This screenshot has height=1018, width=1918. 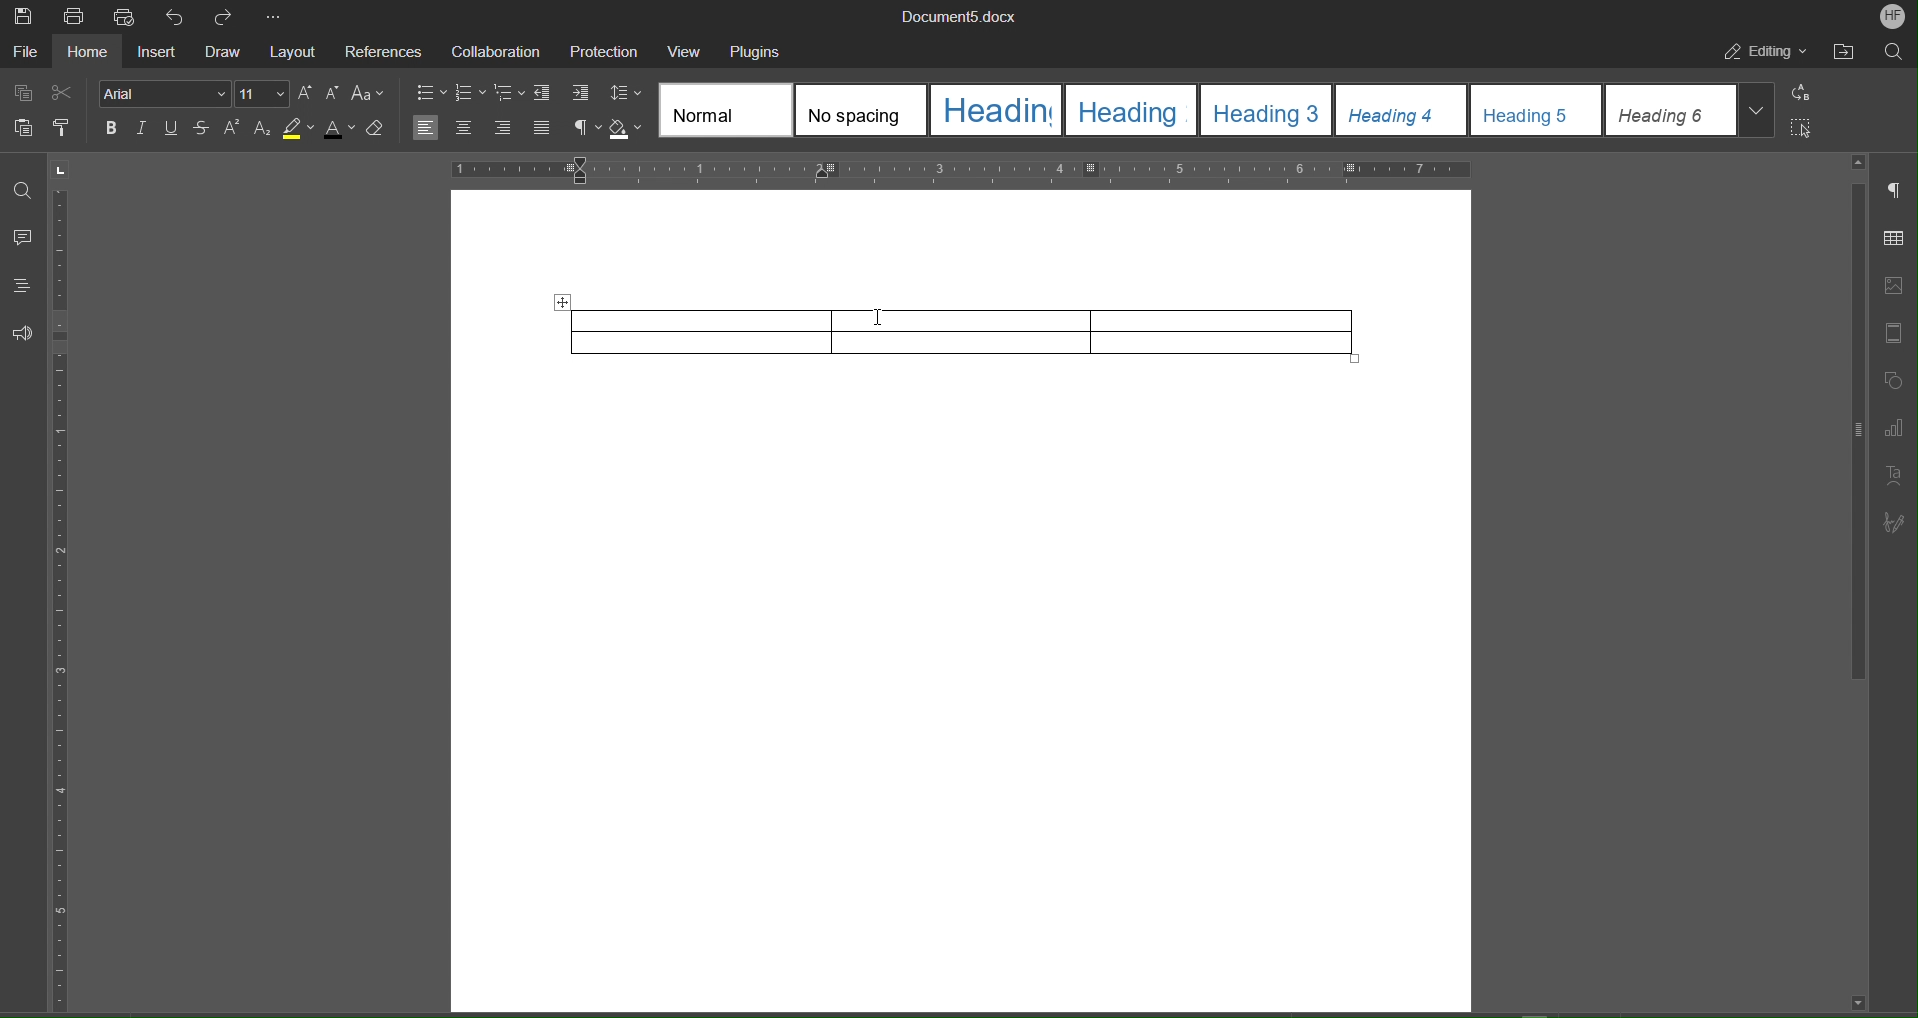 What do you see at coordinates (24, 239) in the screenshot?
I see `Comment` at bounding box center [24, 239].